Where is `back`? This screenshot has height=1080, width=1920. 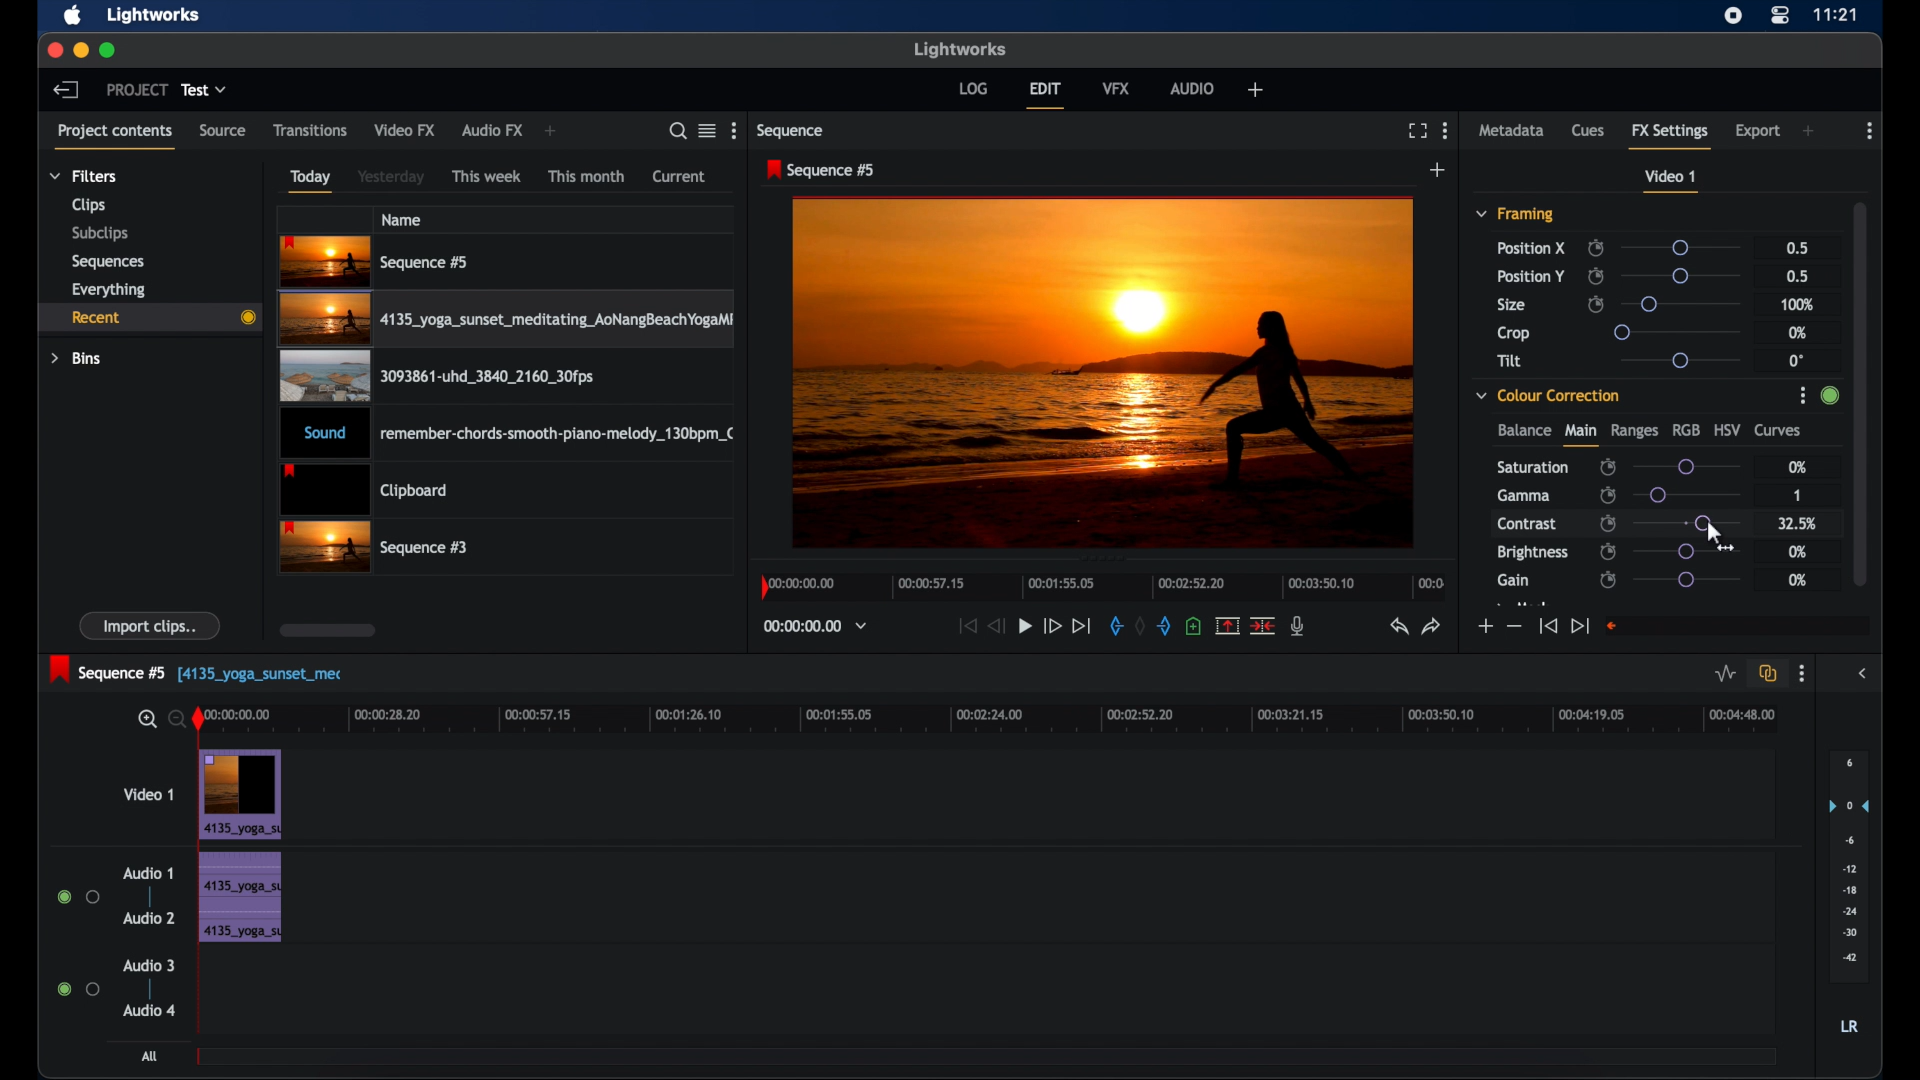
back is located at coordinates (64, 89).